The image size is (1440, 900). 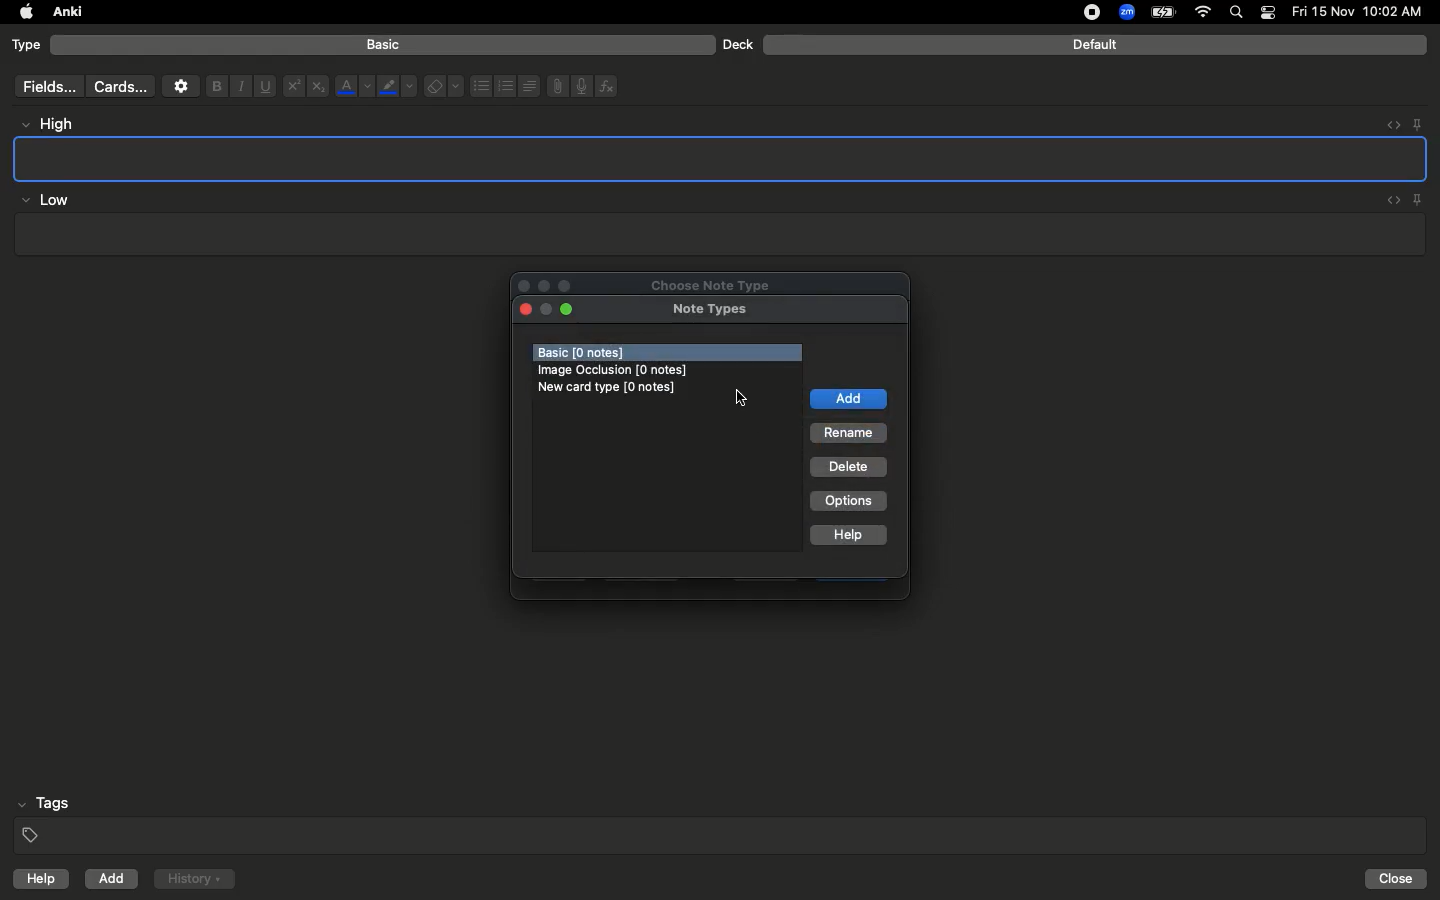 I want to click on Delete, so click(x=849, y=468).